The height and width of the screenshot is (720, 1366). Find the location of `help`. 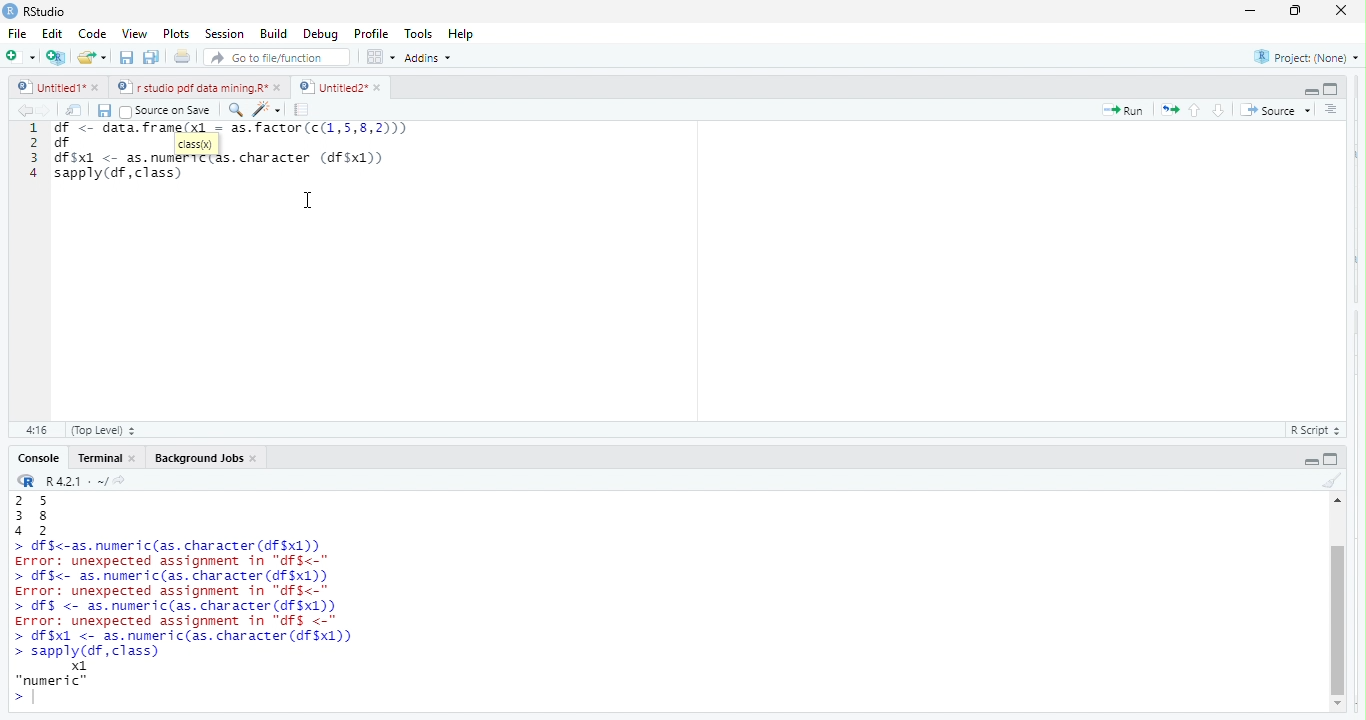

help is located at coordinates (466, 32).